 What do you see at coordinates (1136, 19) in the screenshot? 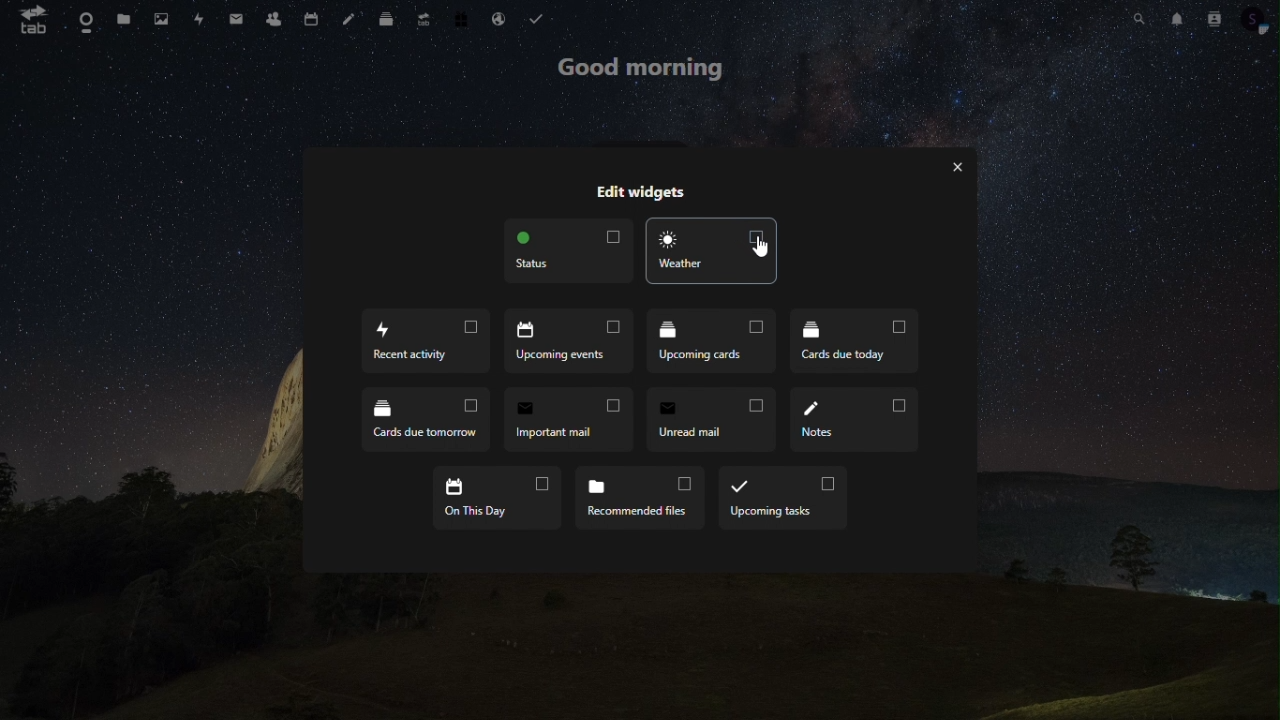
I see `search` at bounding box center [1136, 19].